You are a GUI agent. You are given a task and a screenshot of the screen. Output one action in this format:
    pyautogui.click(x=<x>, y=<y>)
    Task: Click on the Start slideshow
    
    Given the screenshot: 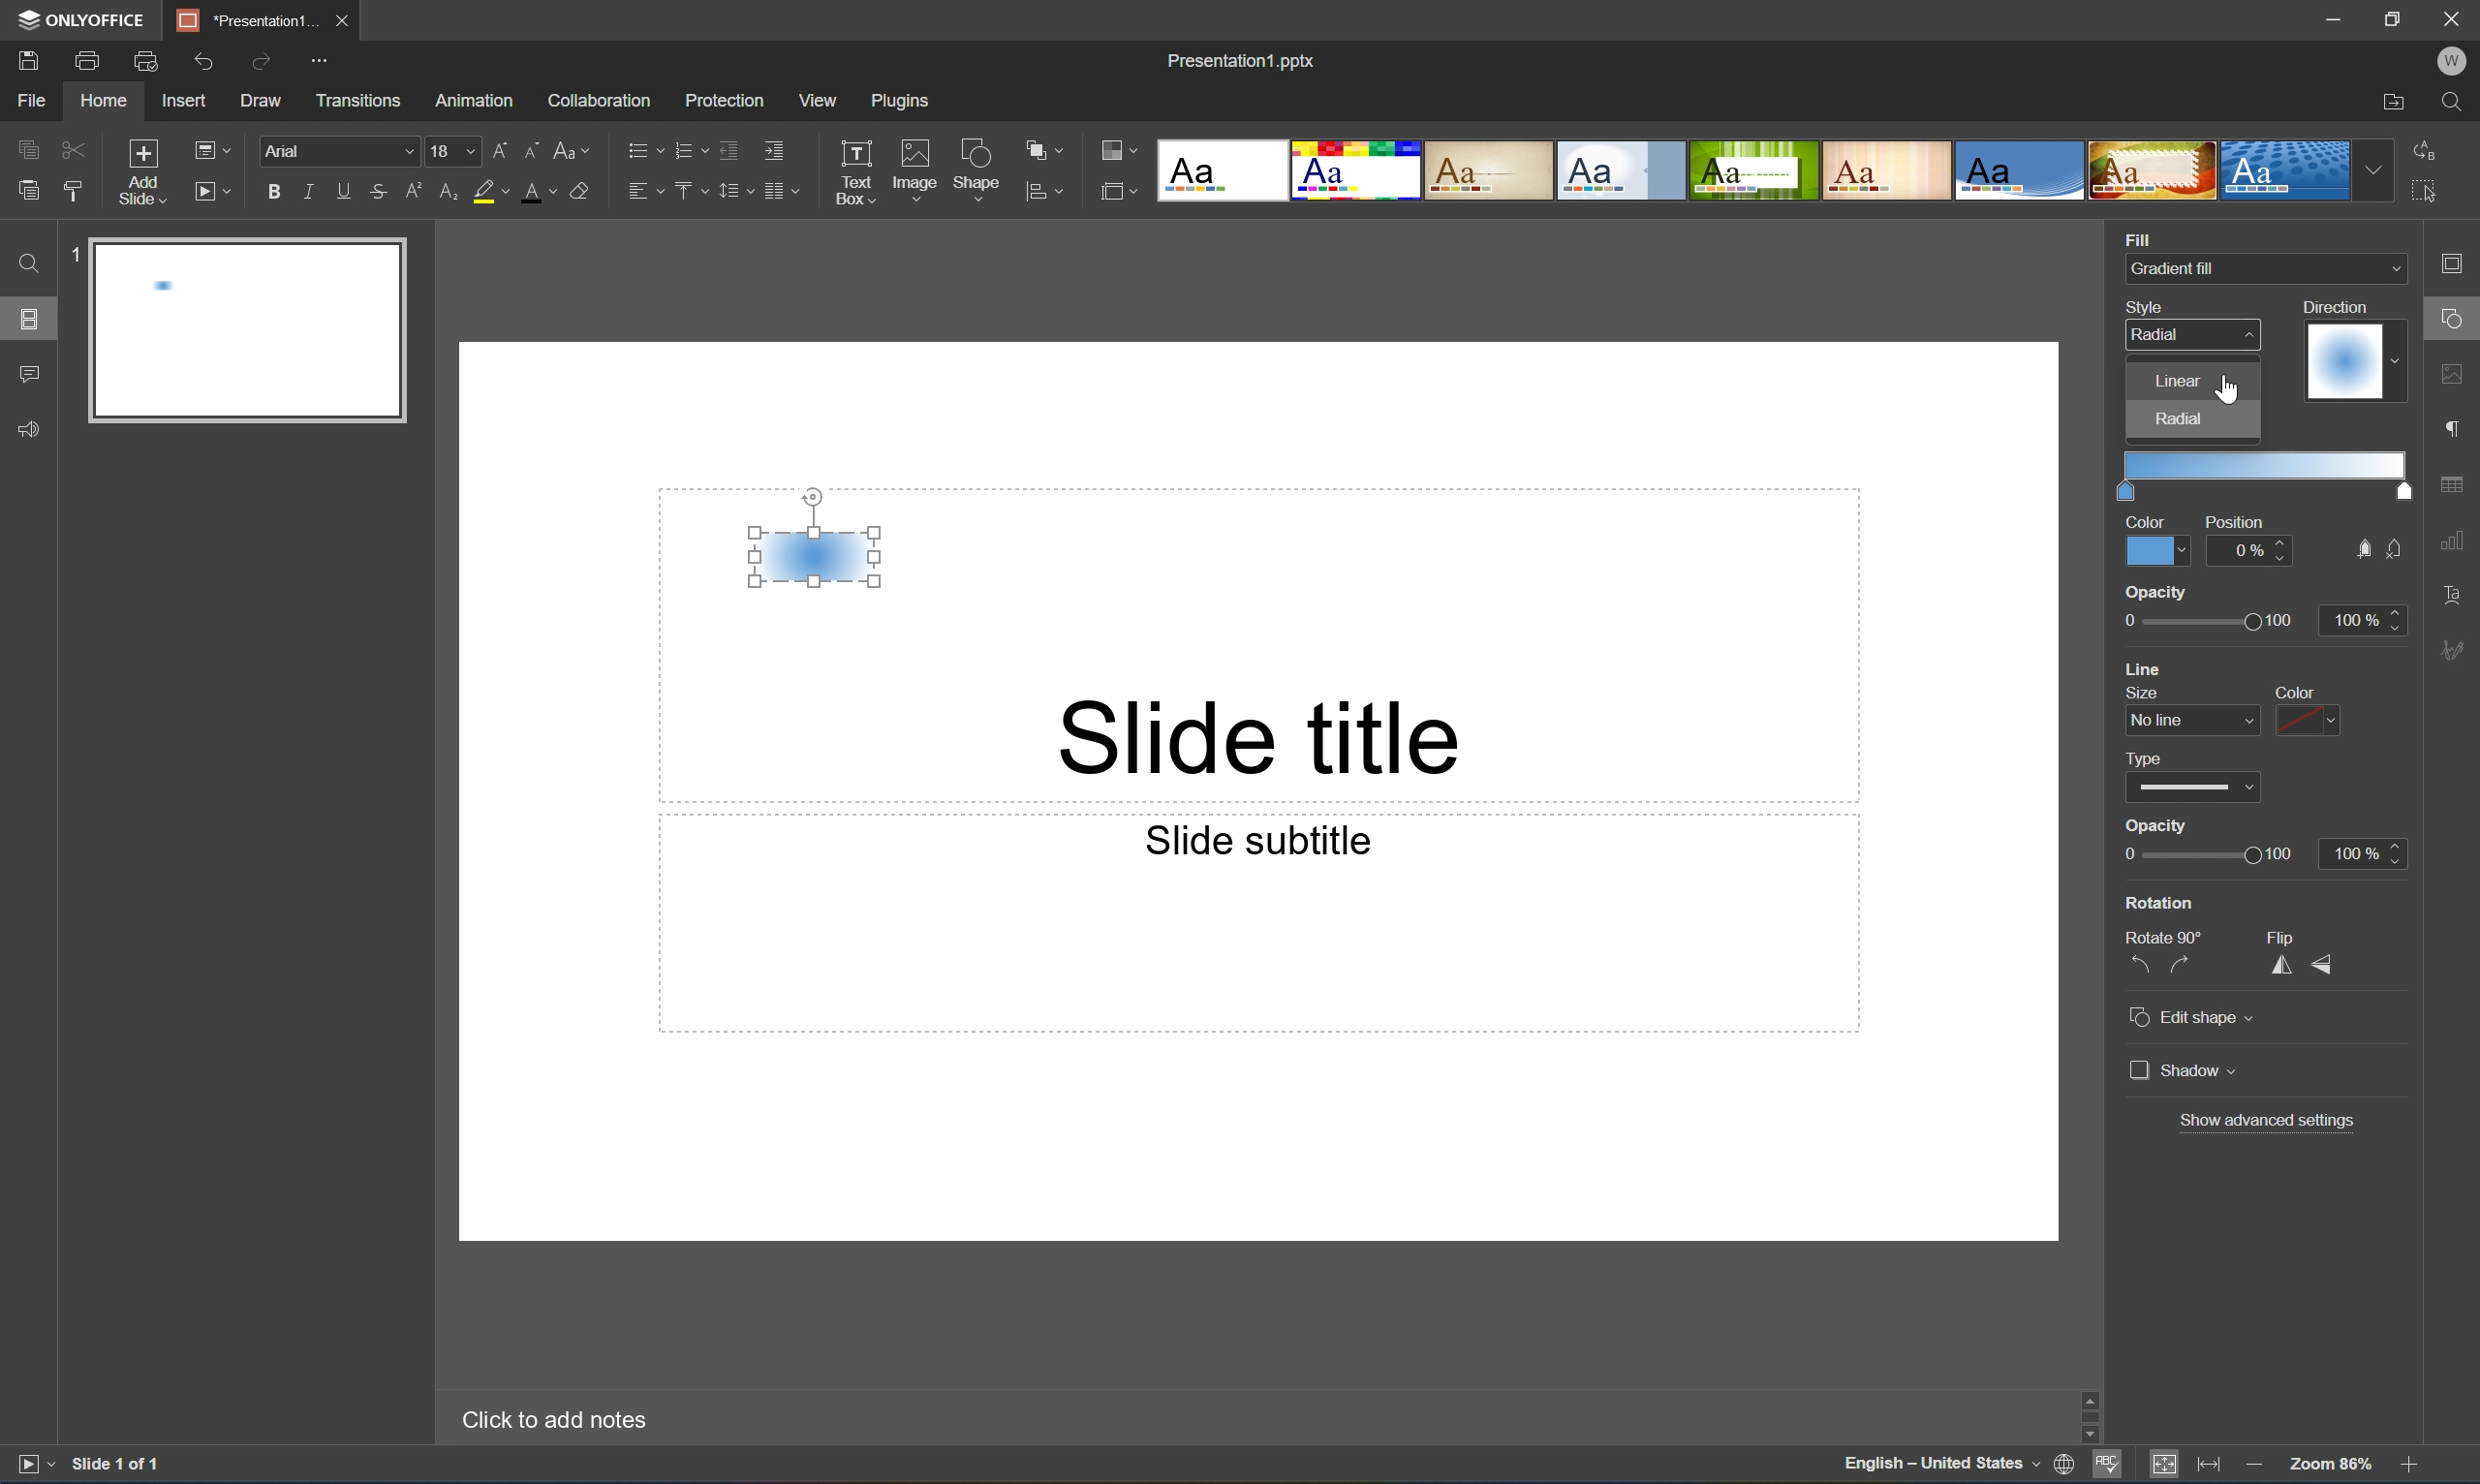 What is the action you would take?
    pyautogui.click(x=33, y=1462)
    